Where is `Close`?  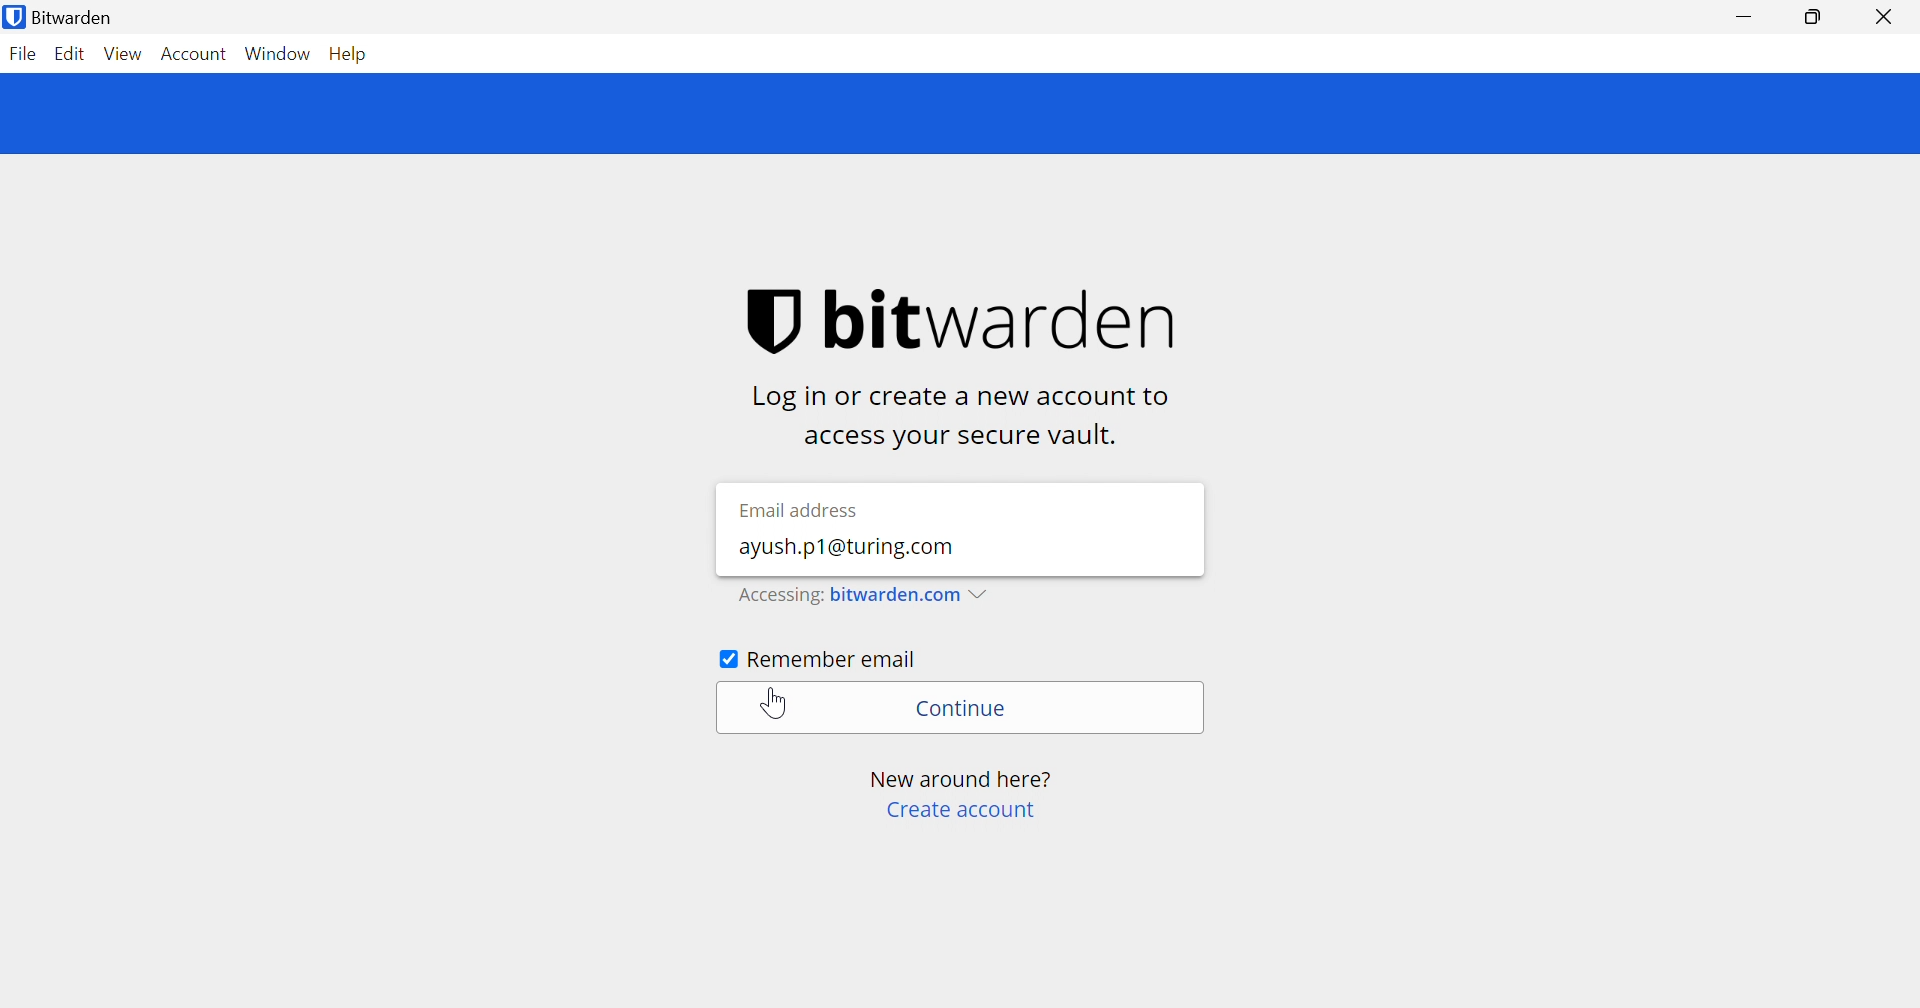
Close is located at coordinates (1886, 18).